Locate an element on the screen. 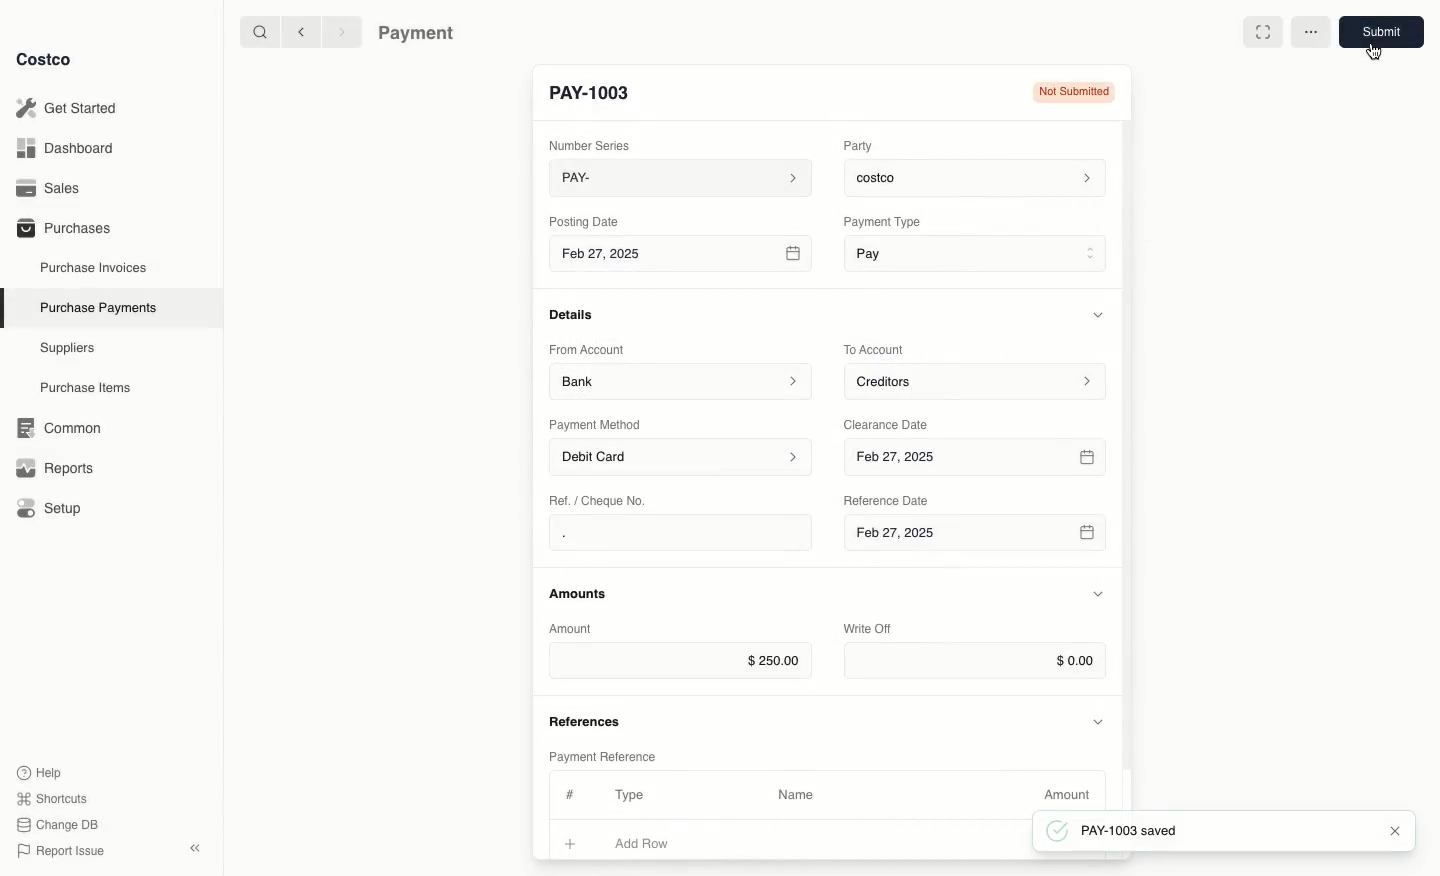 The width and height of the screenshot is (1440, 876). Setup is located at coordinates (56, 510).